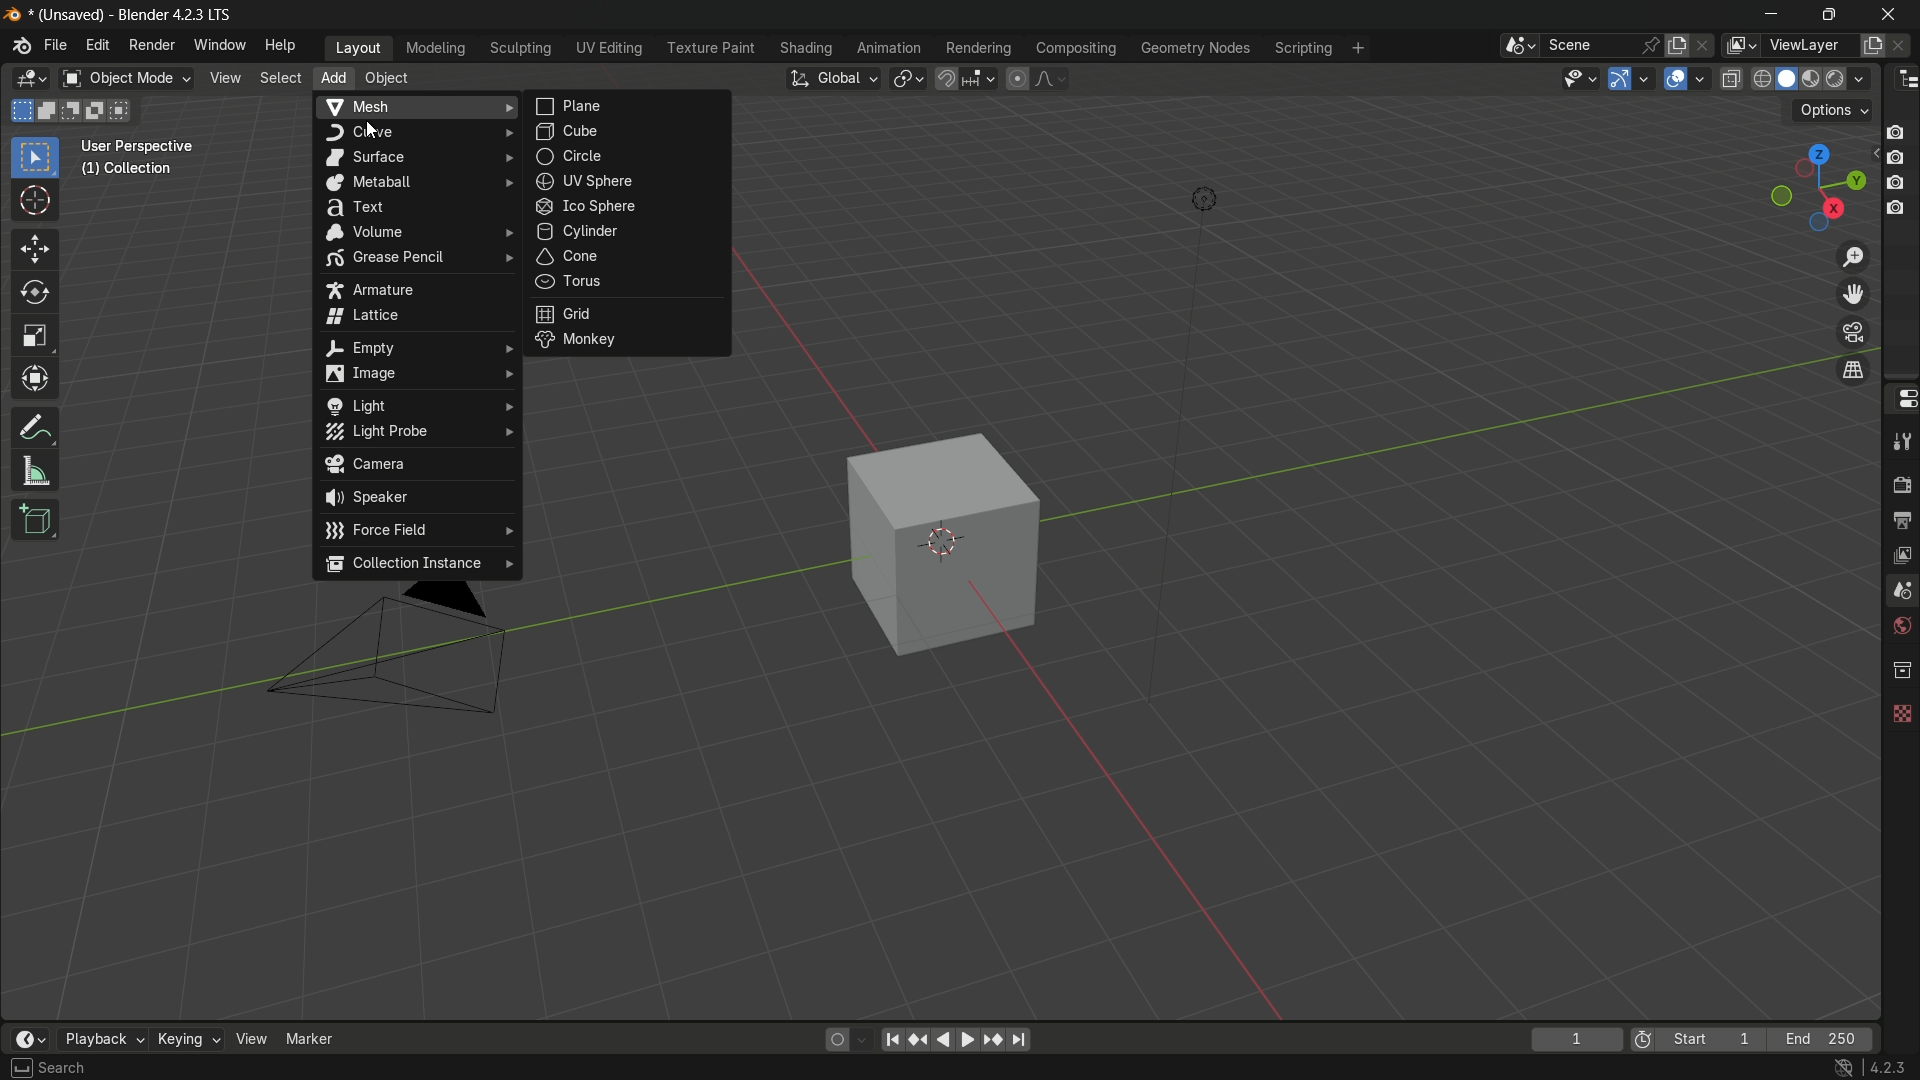 This screenshot has height=1080, width=1920. What do you see at coordinates (627, 130) in the screenshot?
I see `cube` at bounding box center [627, 130].